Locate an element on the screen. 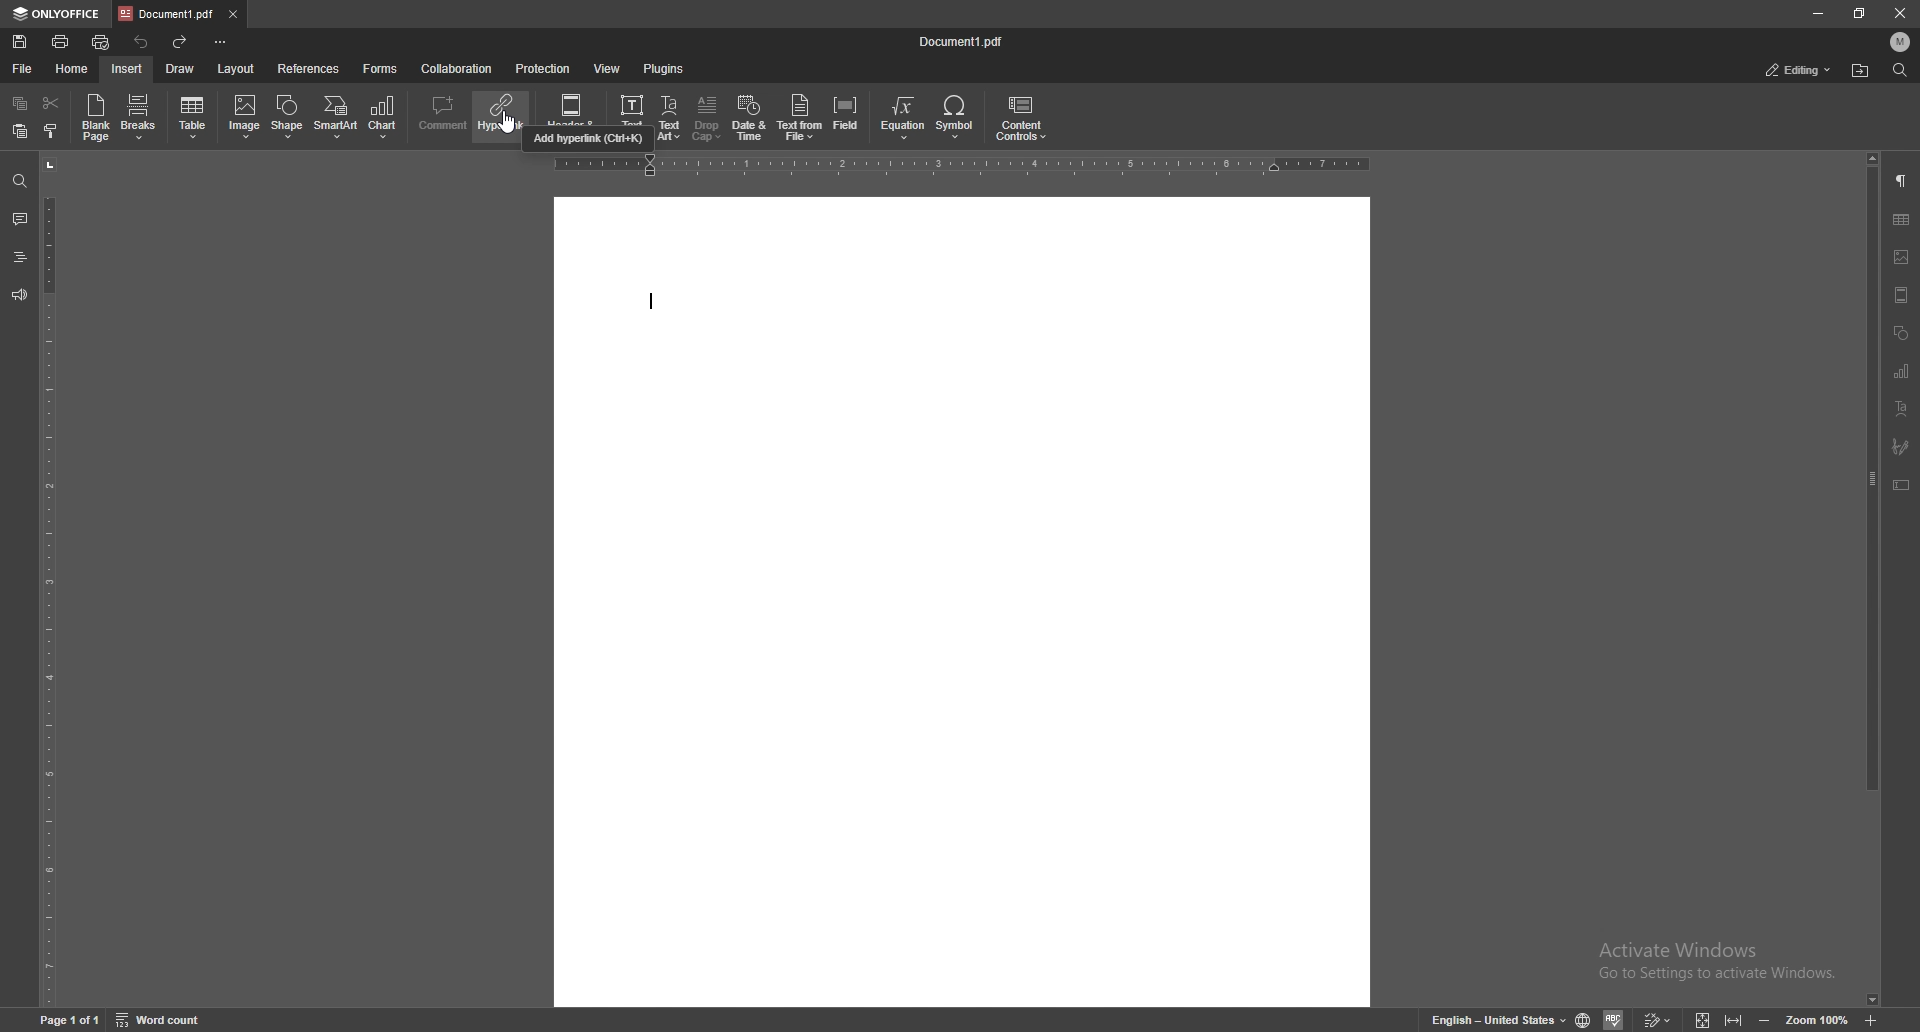  field is located at coordinates (846, 117).